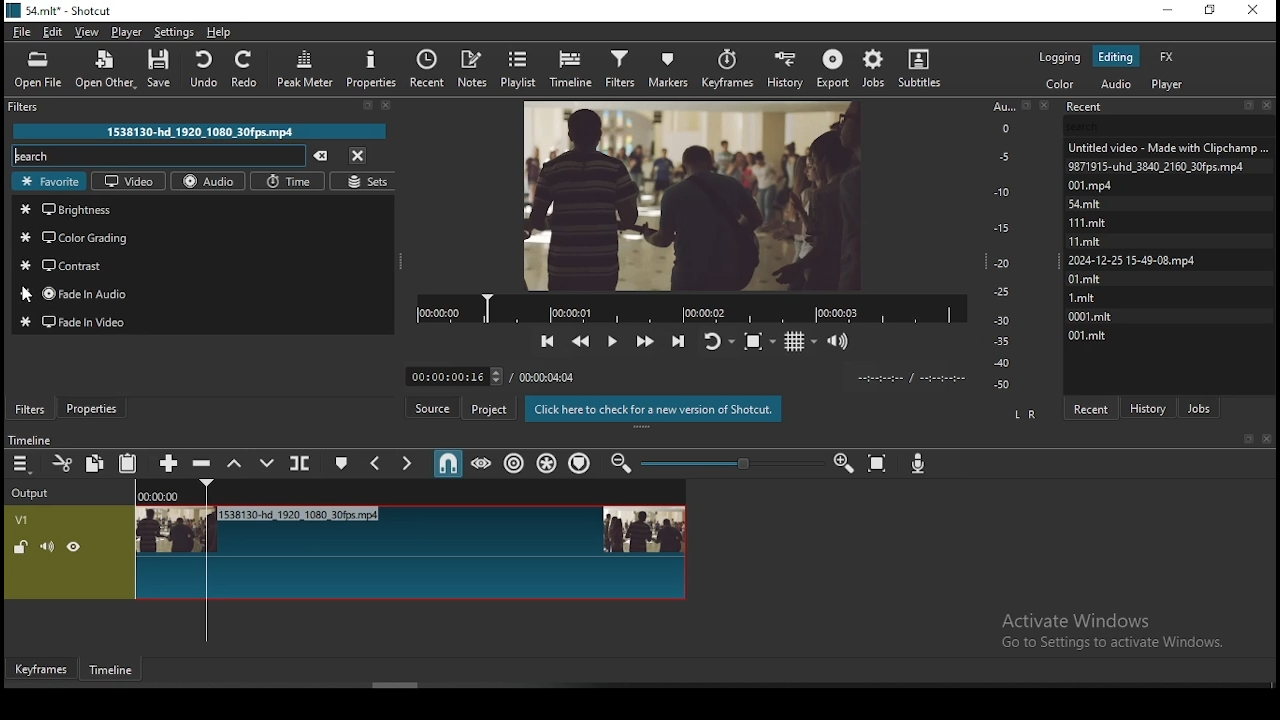 The height and width of the screenshot is (720, 1280). Describe the element at coordinates (166, 461) in the screenshot. I see `append` at that location.